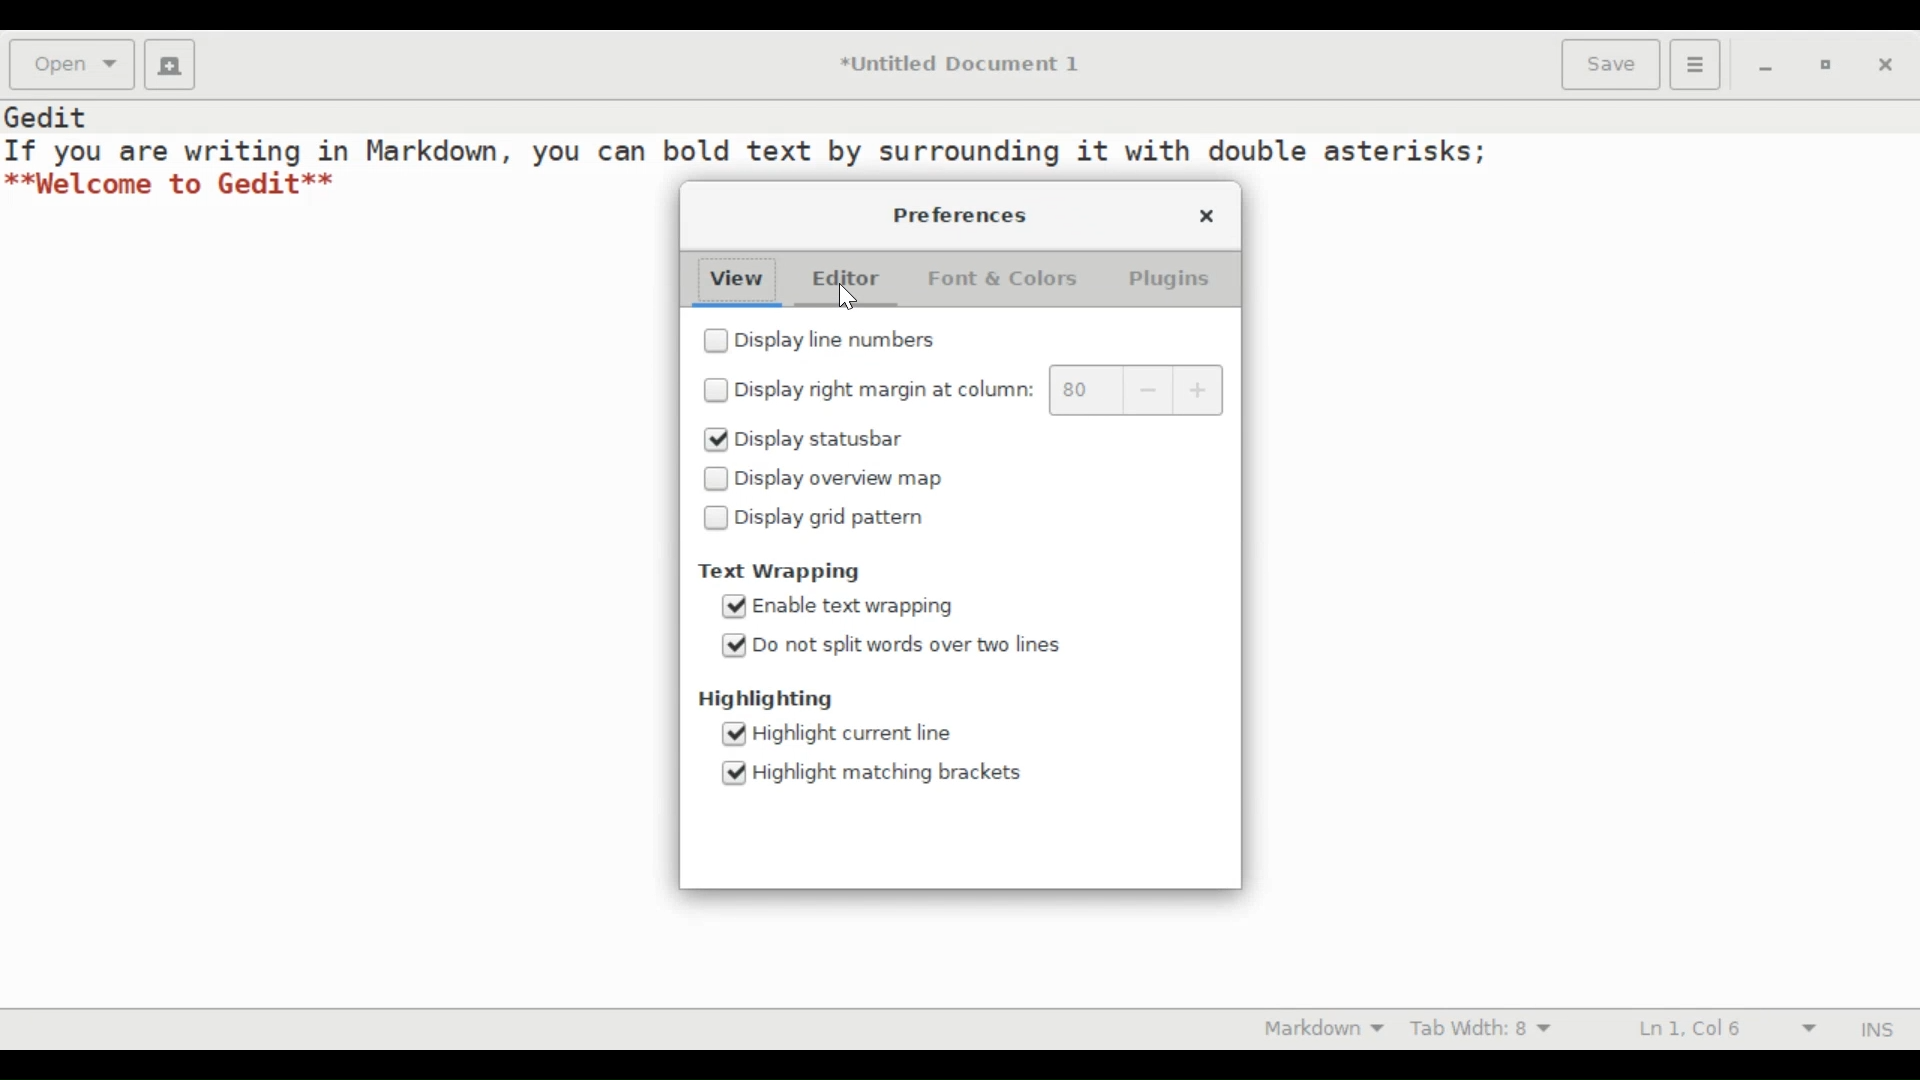  What do you see at coordinates (885, 391) in the screenshot?
I see `Display right margin at column` at bounding box center [885, 391].